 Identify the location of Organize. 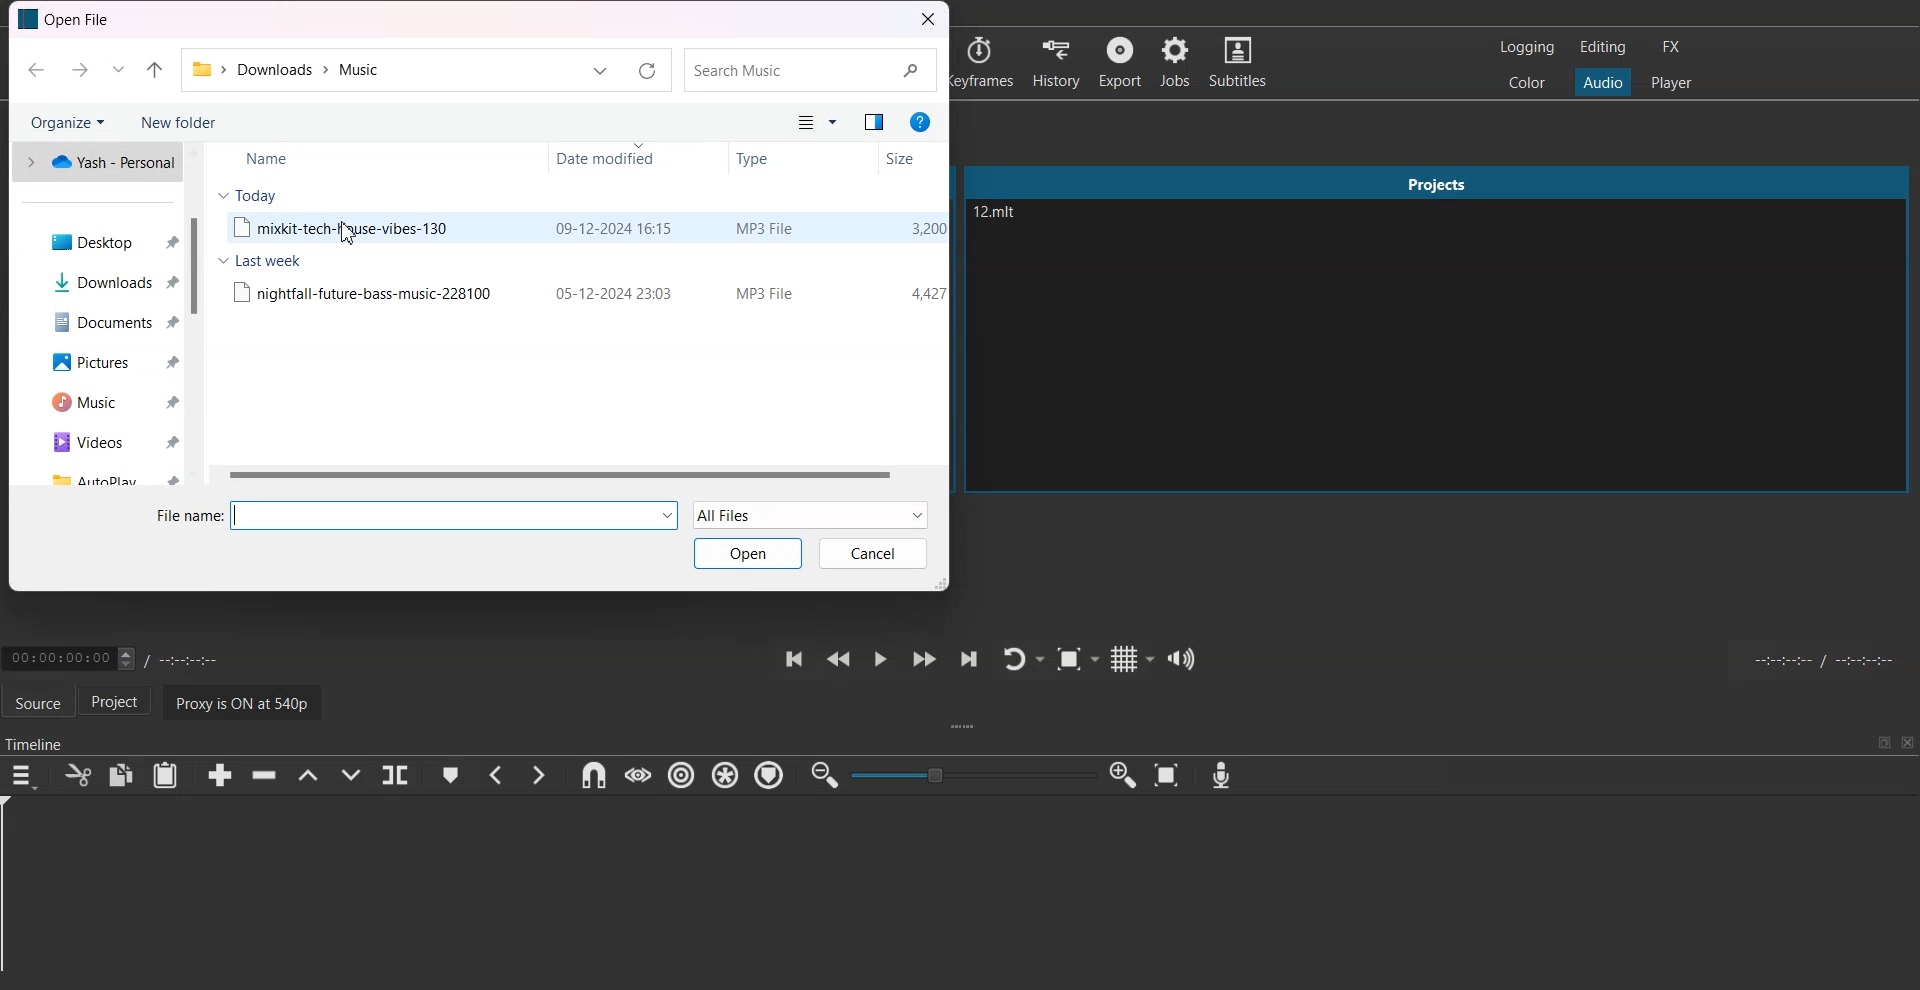
(67, 121).